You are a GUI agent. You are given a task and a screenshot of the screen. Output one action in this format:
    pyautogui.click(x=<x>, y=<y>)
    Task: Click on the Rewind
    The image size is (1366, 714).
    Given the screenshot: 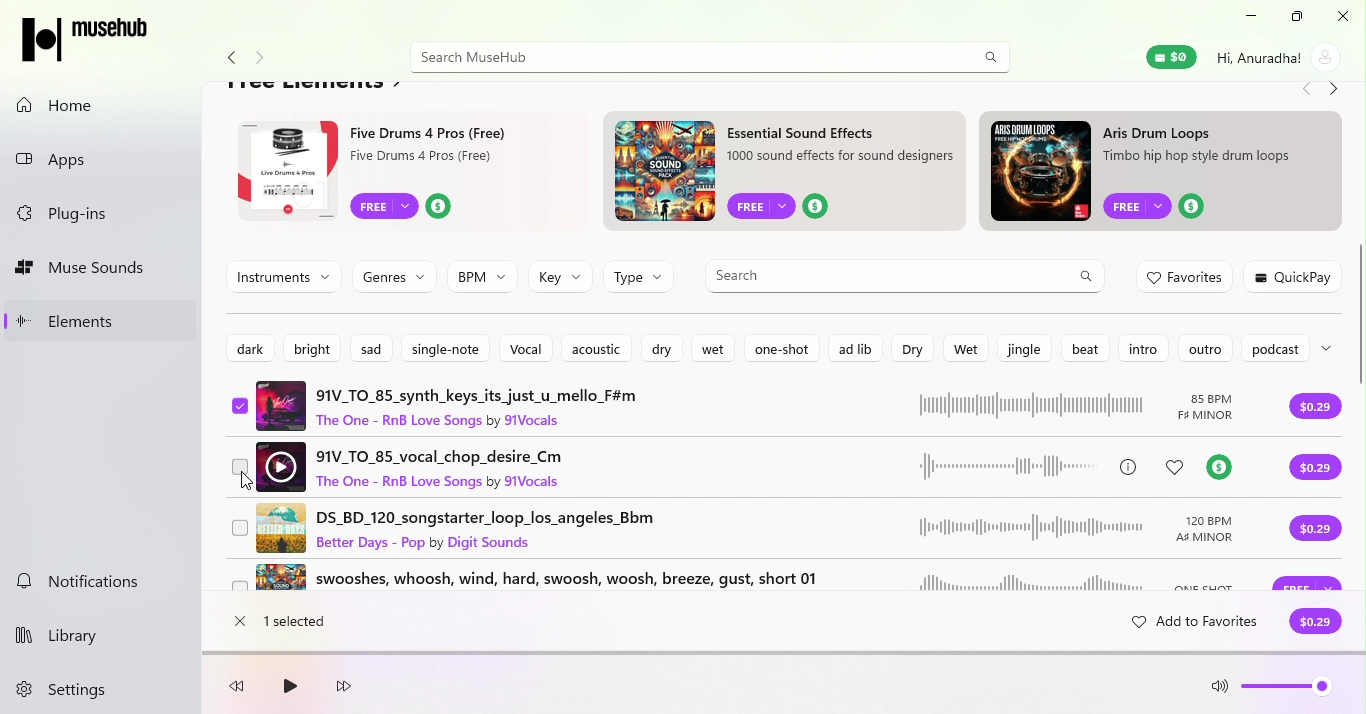 What is the action you would take?
    pyautogui.click(x=242, y=689)
    